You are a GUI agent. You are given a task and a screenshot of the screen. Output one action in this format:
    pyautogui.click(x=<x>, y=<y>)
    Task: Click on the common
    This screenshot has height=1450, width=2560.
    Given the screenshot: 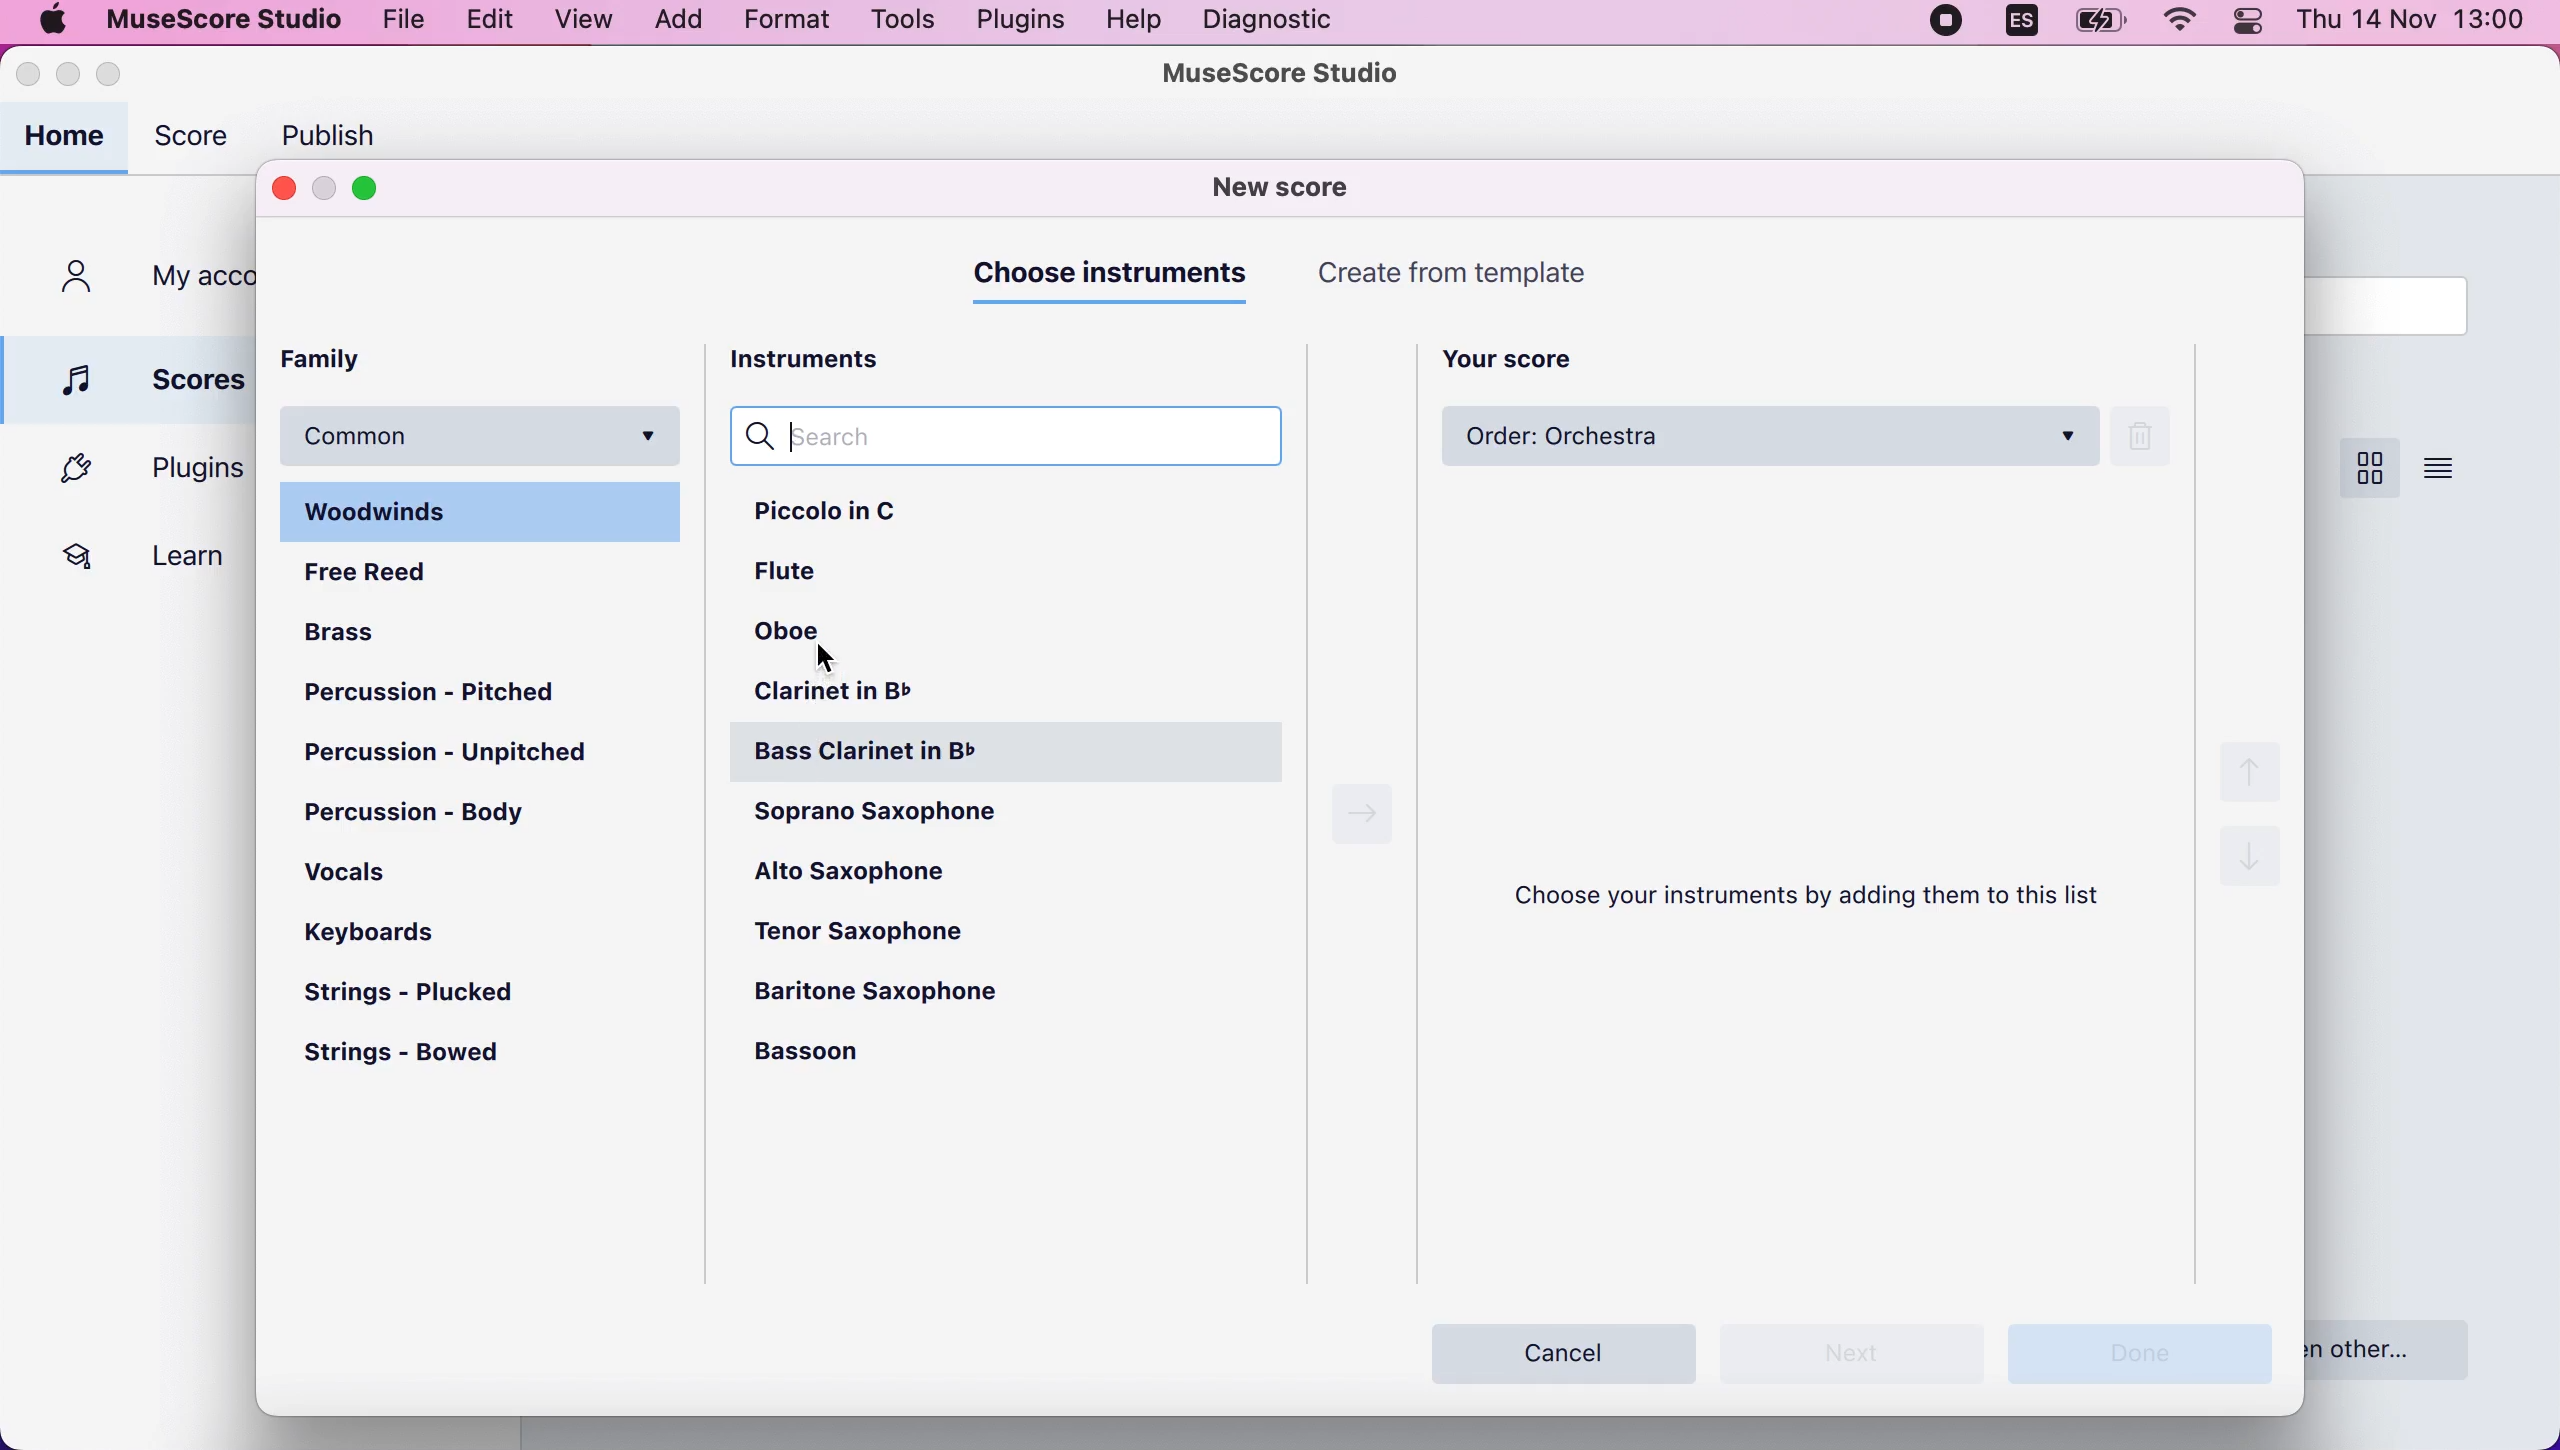 What is the action you would take?
    pyautogui.click(x=483, y=432)
    